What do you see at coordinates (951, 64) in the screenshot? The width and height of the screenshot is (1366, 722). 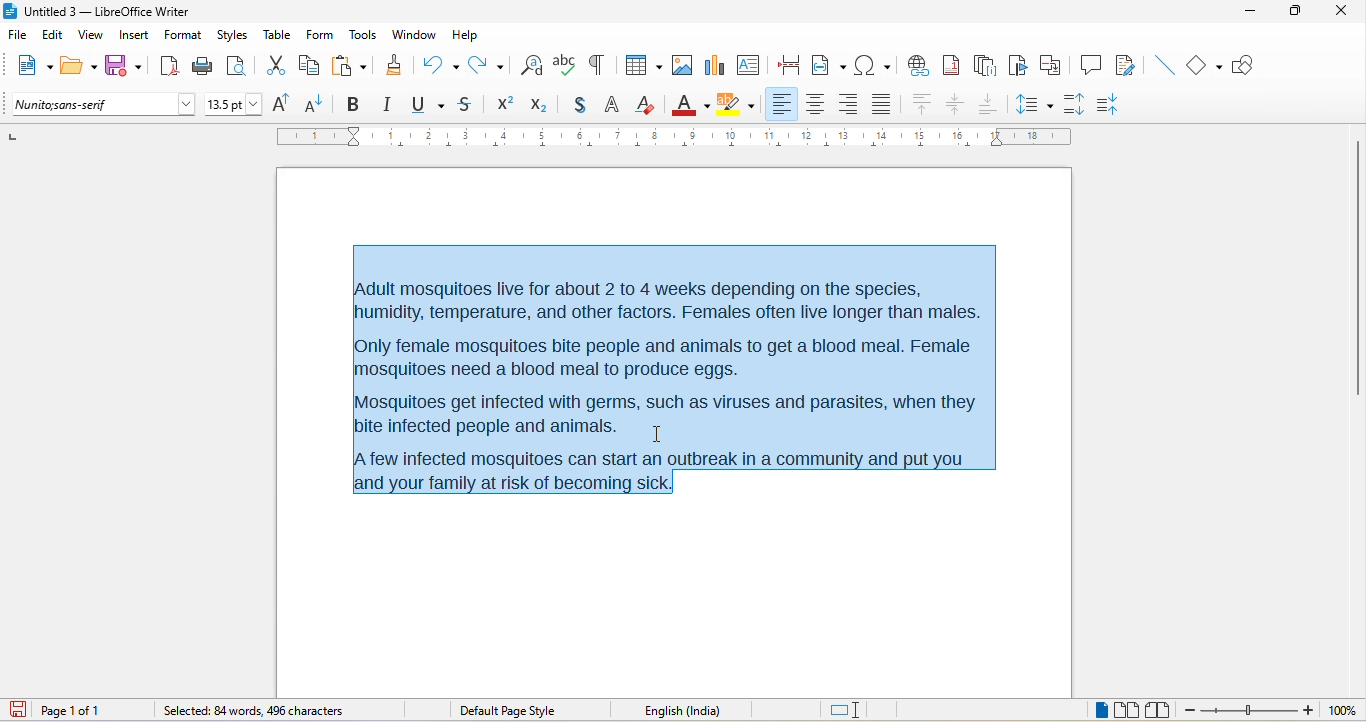 I see `footnote` at bounding box center [951, 64].